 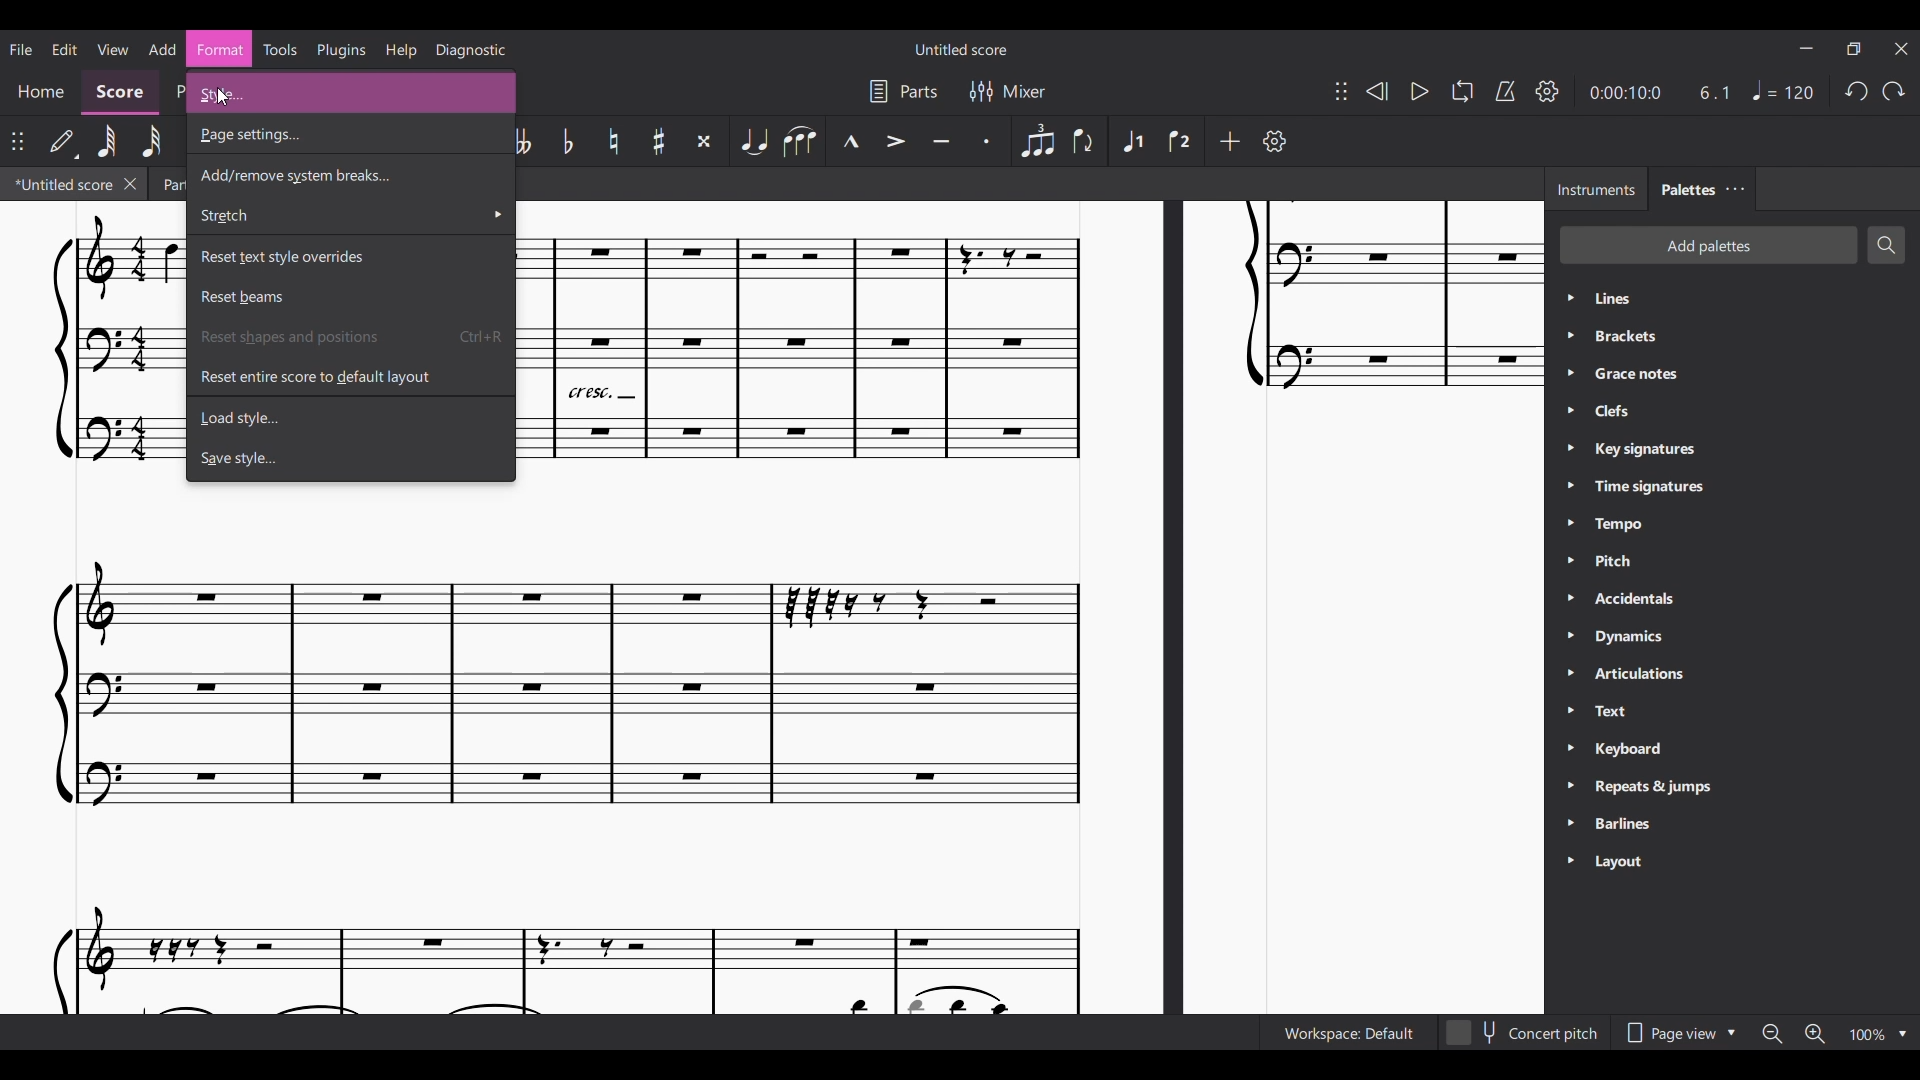 I want to click on View menu, so click(x=112, y=49).